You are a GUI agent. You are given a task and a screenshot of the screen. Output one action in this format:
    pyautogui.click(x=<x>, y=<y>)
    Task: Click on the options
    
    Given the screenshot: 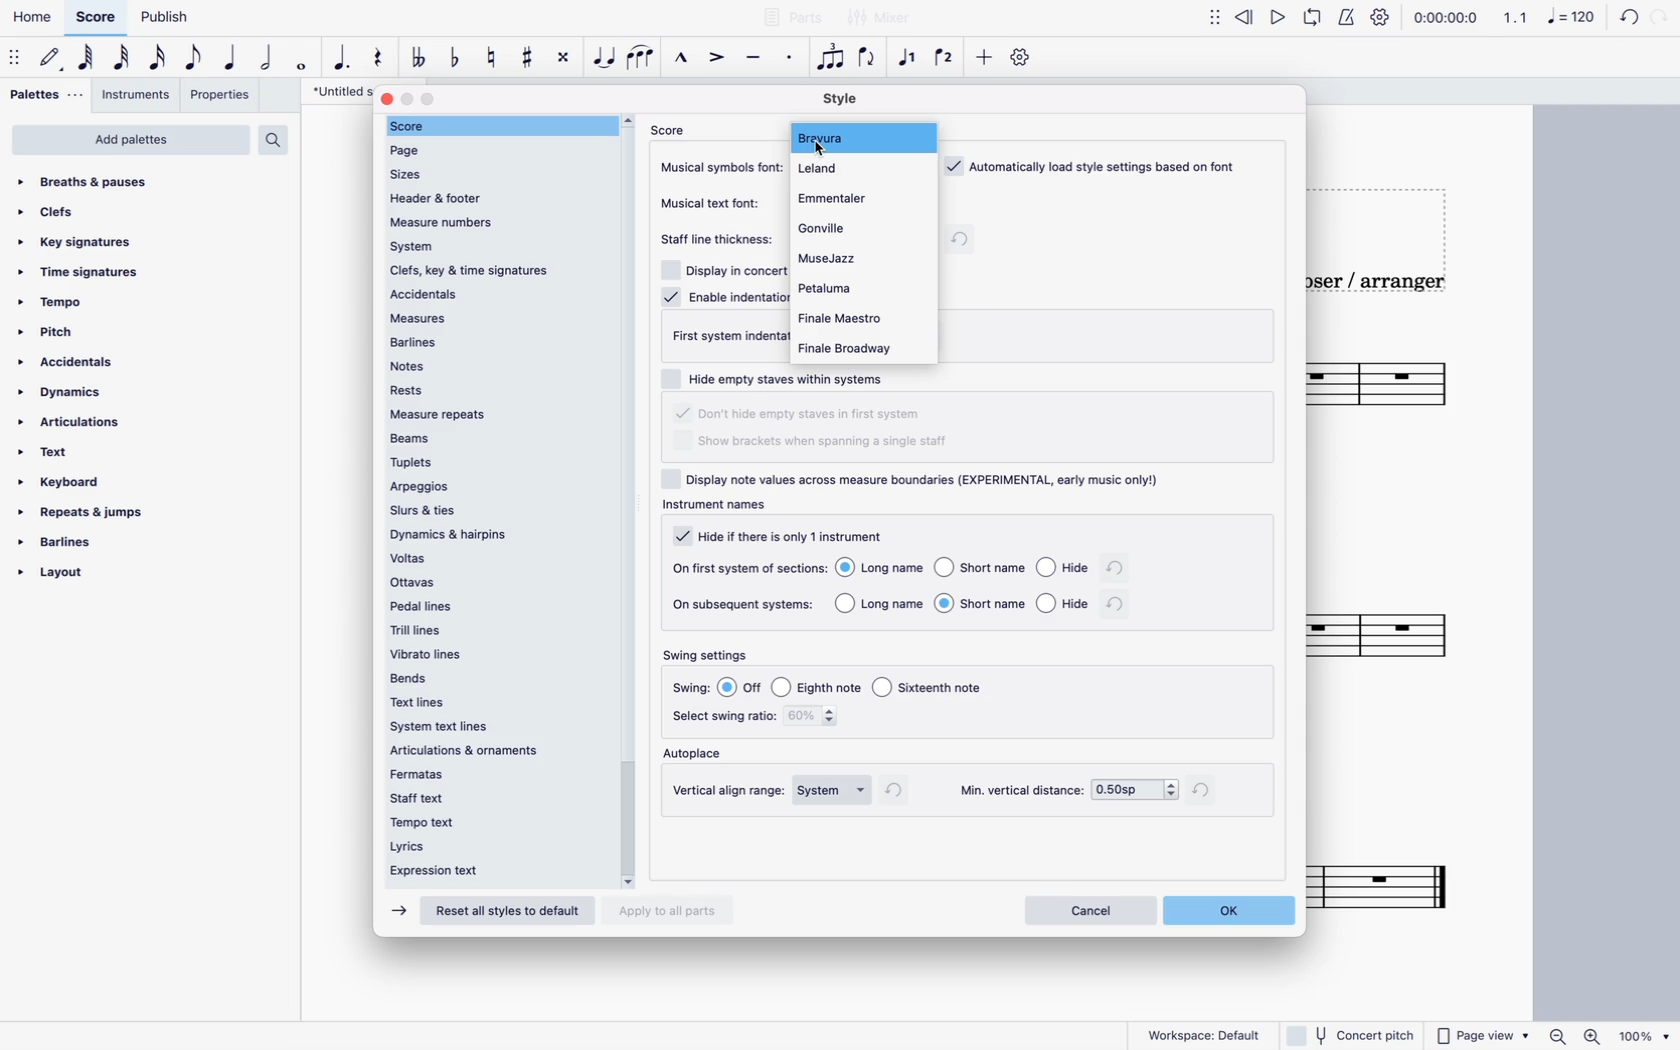 What is the action you would take?
    pyautogui.click(x=963, y=571)
    